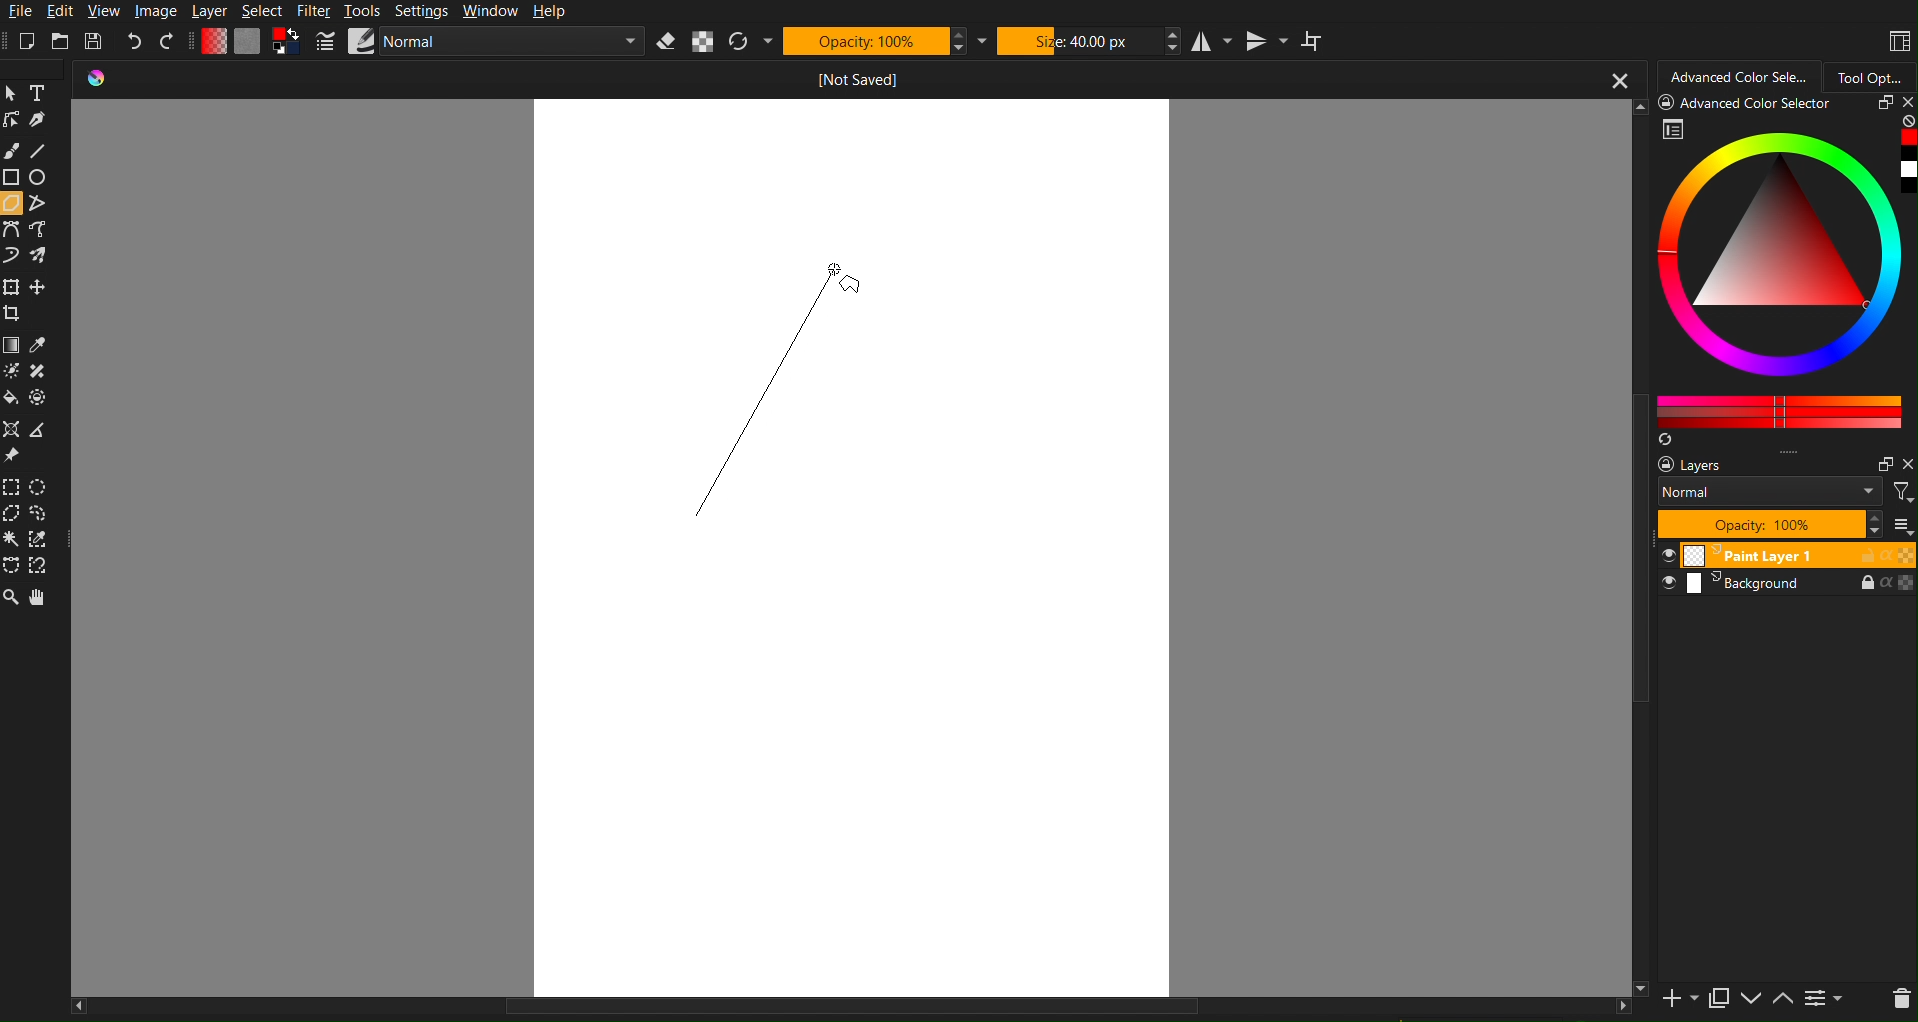 The image size is (1918, 1022). I want to click on Save, so click(96, 40).